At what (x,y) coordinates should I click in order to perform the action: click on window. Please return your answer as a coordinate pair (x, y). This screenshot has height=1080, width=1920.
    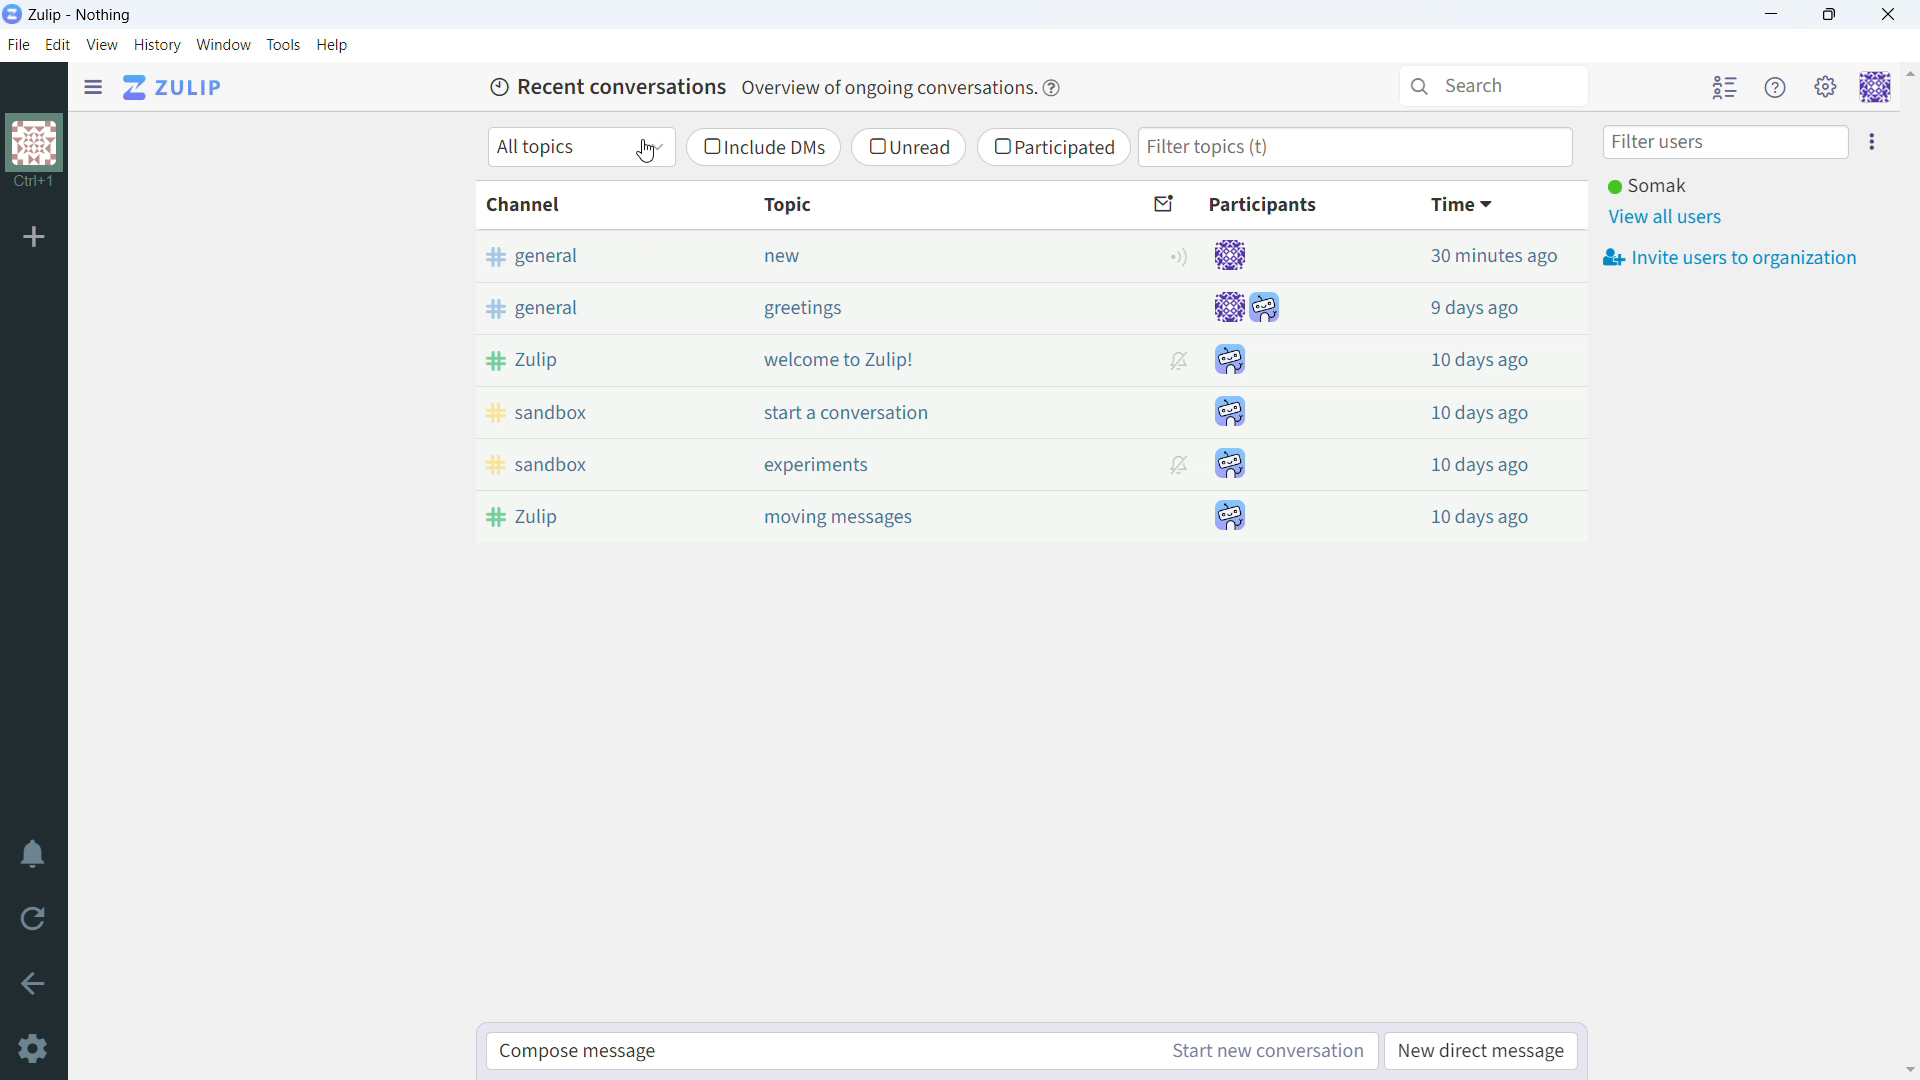
    Looking at the image, I should click on (224, 45).